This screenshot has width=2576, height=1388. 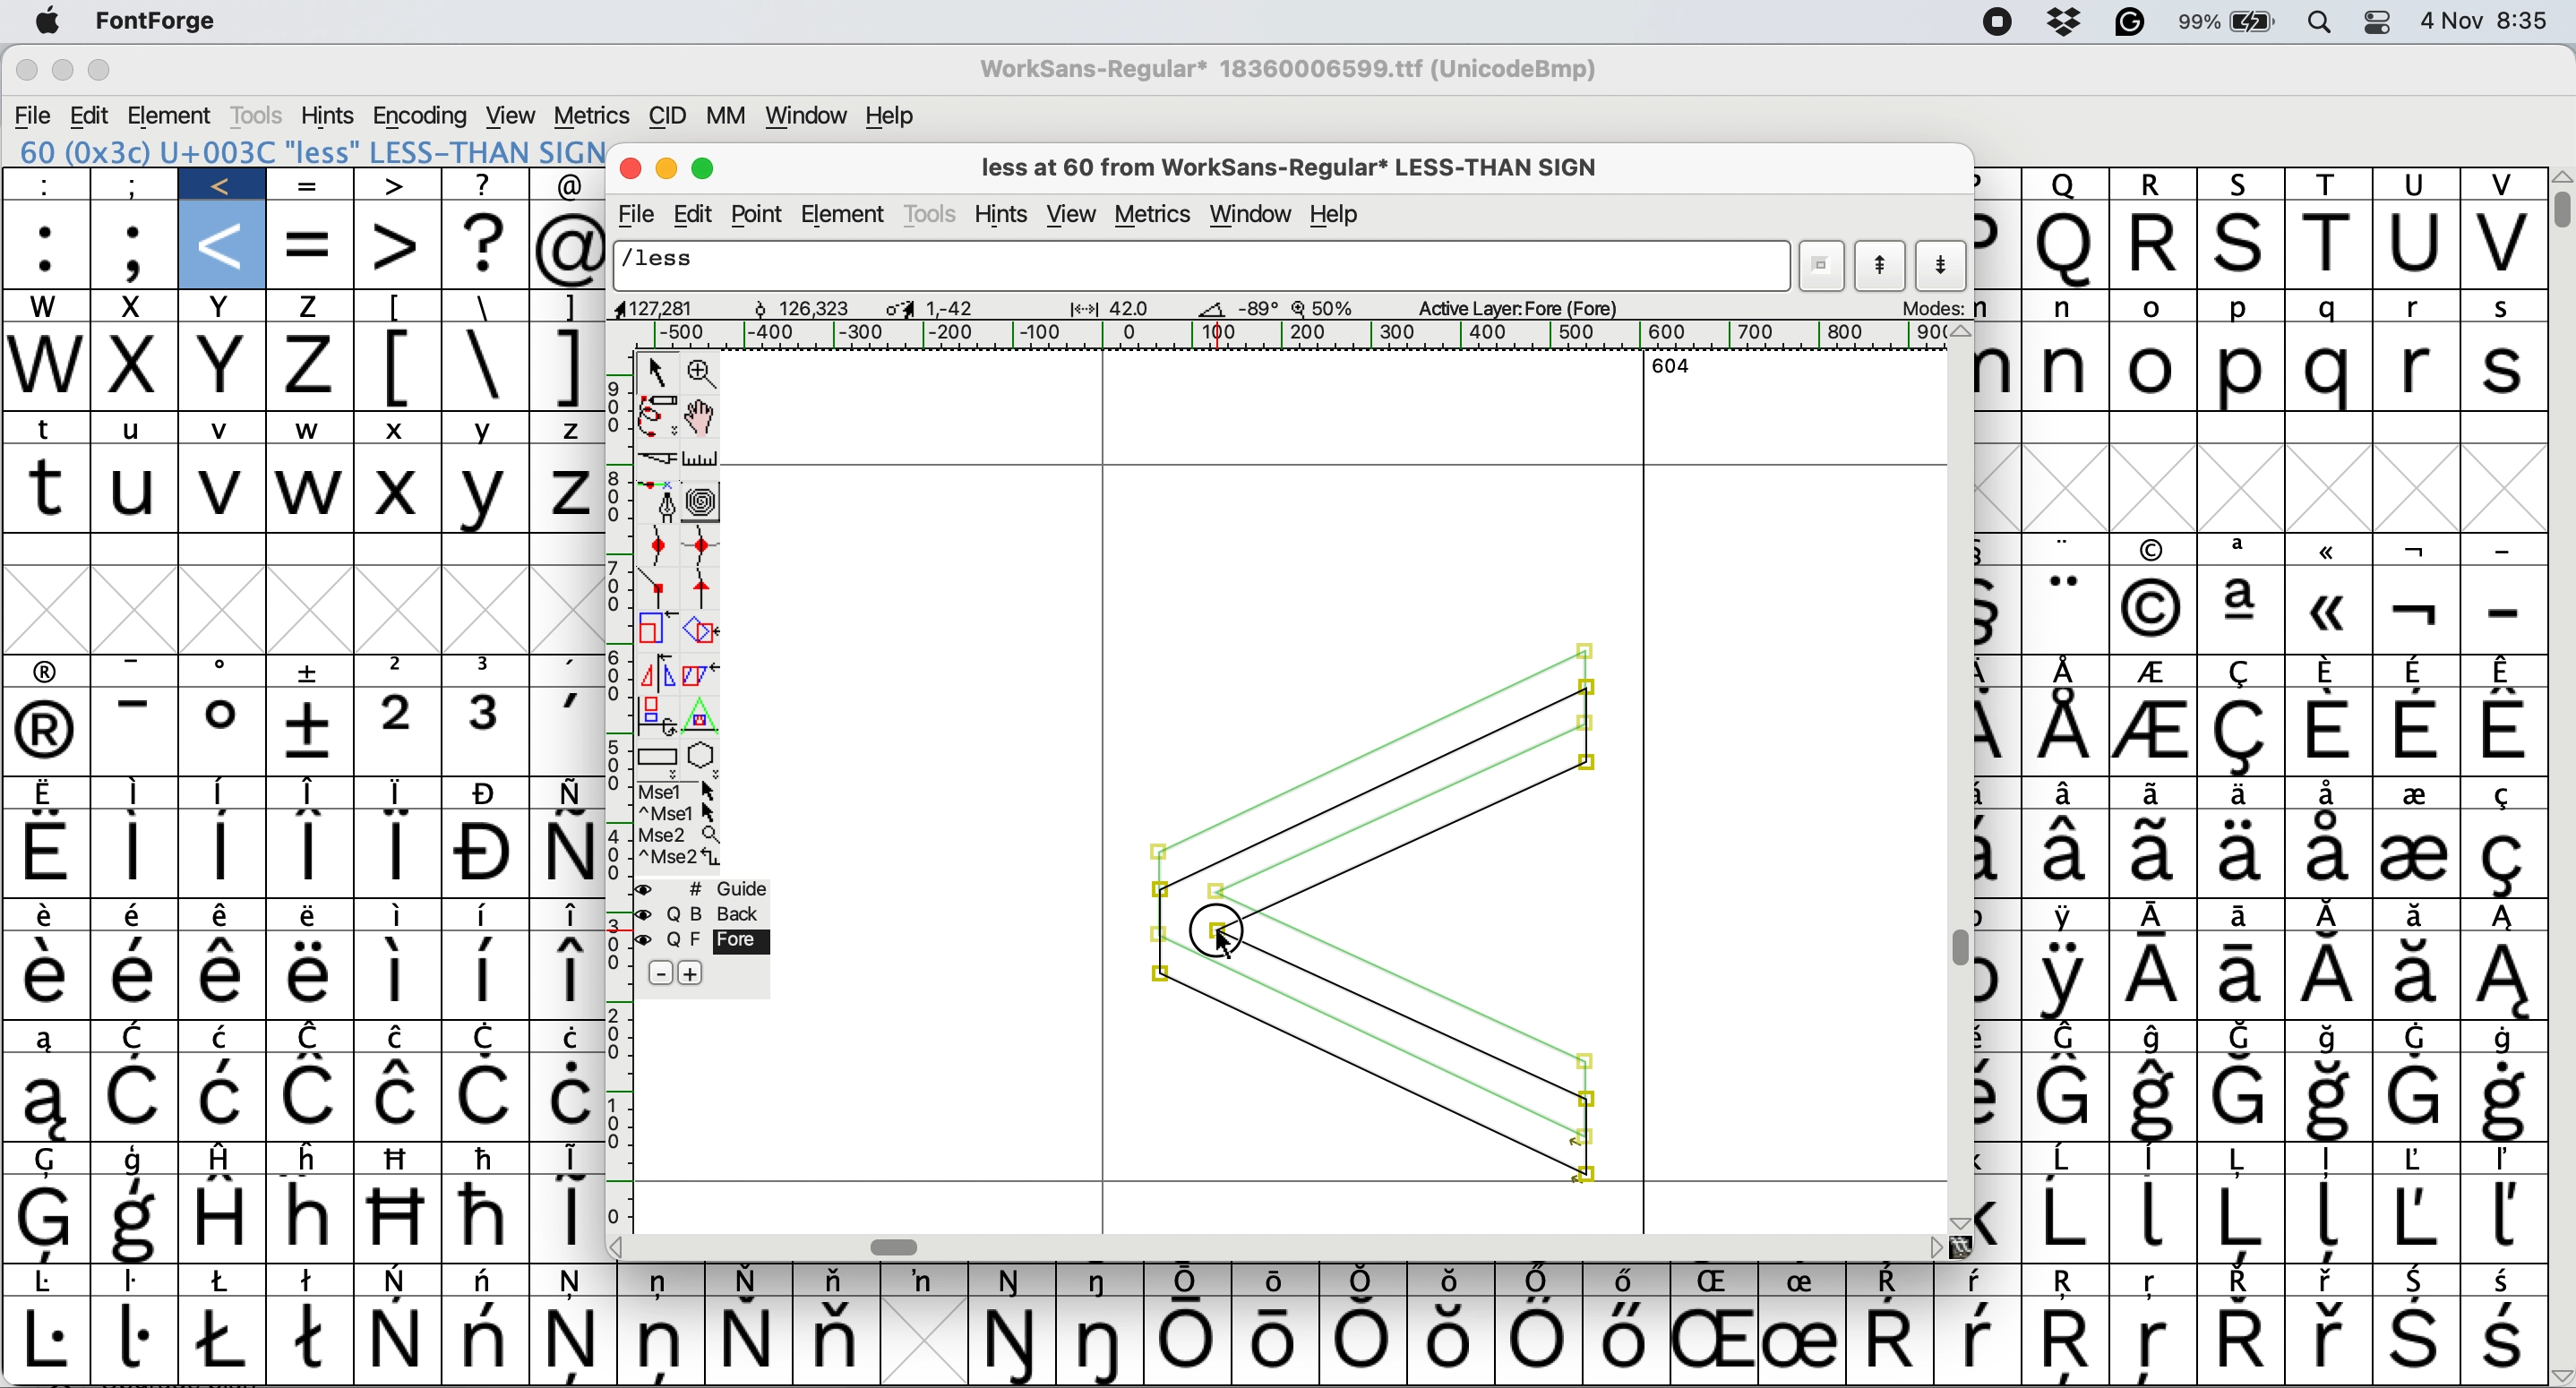 I want to click on Symbol, so click(x=1712, y=1341).